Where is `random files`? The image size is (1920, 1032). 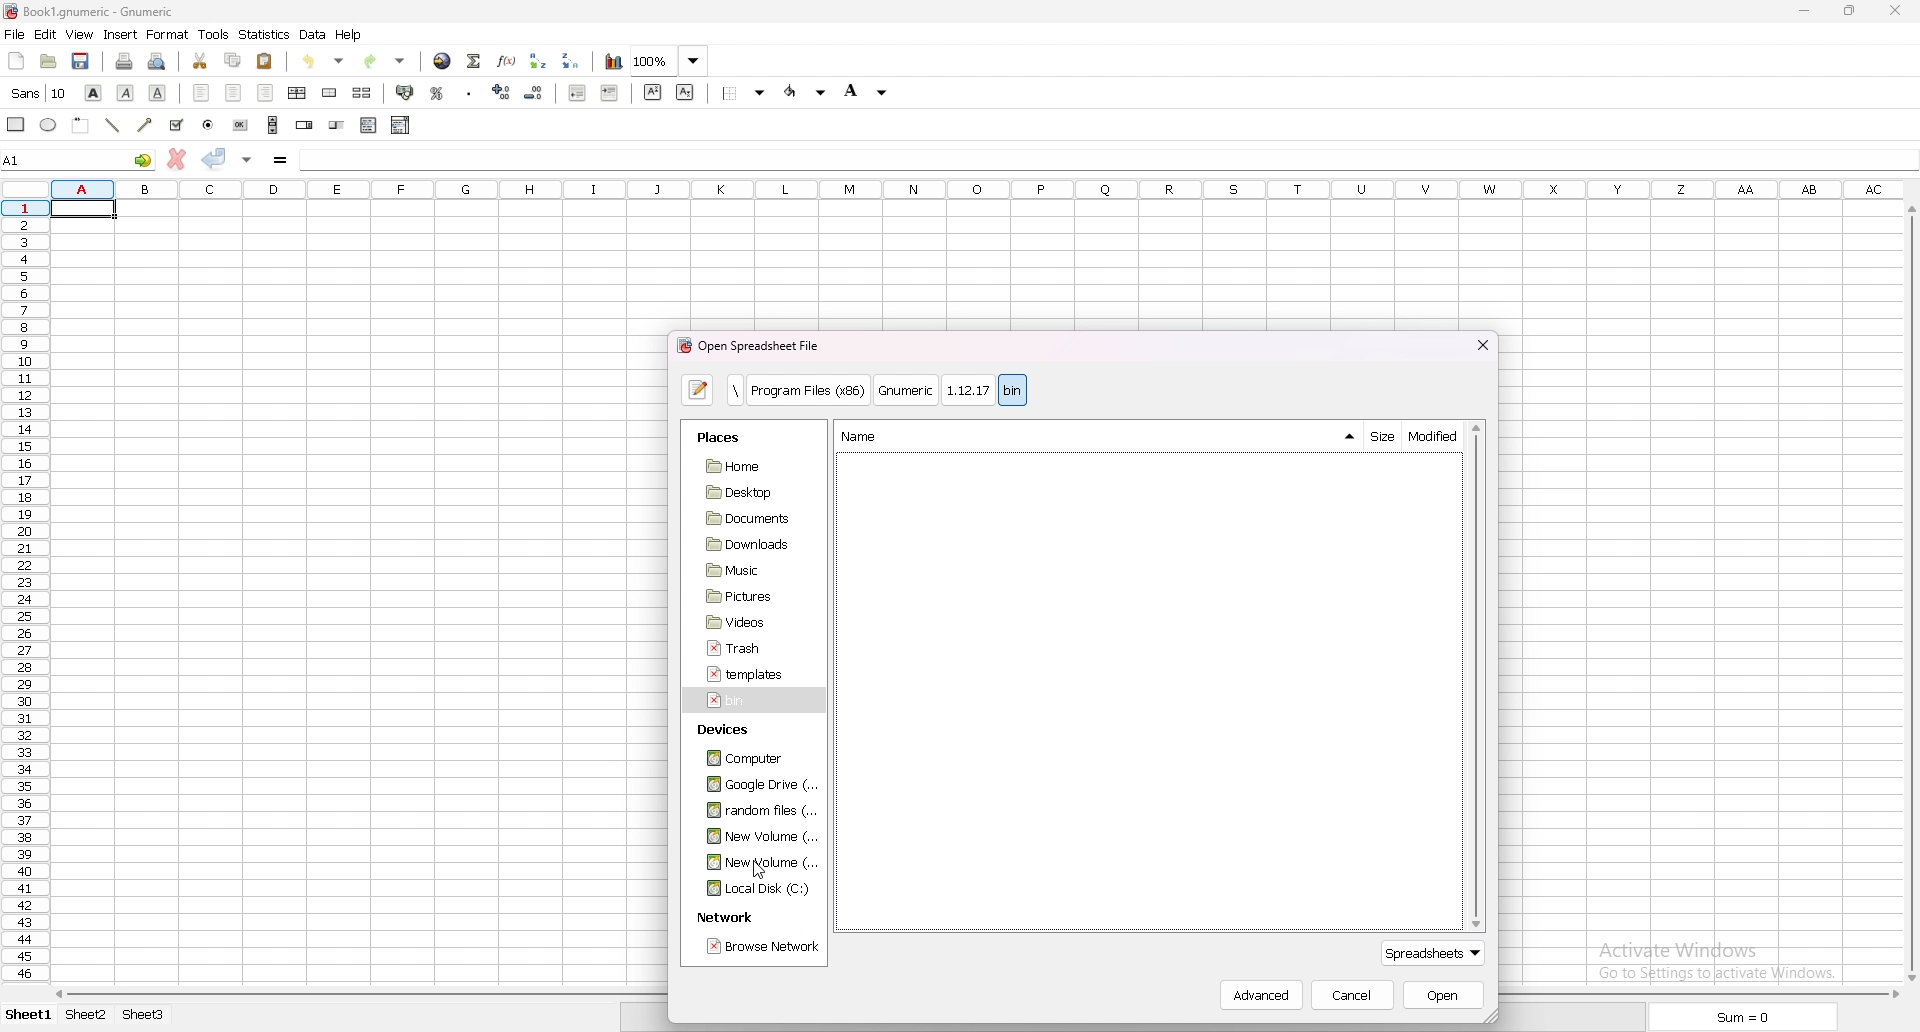 random files is located at coordinates (751, 811).